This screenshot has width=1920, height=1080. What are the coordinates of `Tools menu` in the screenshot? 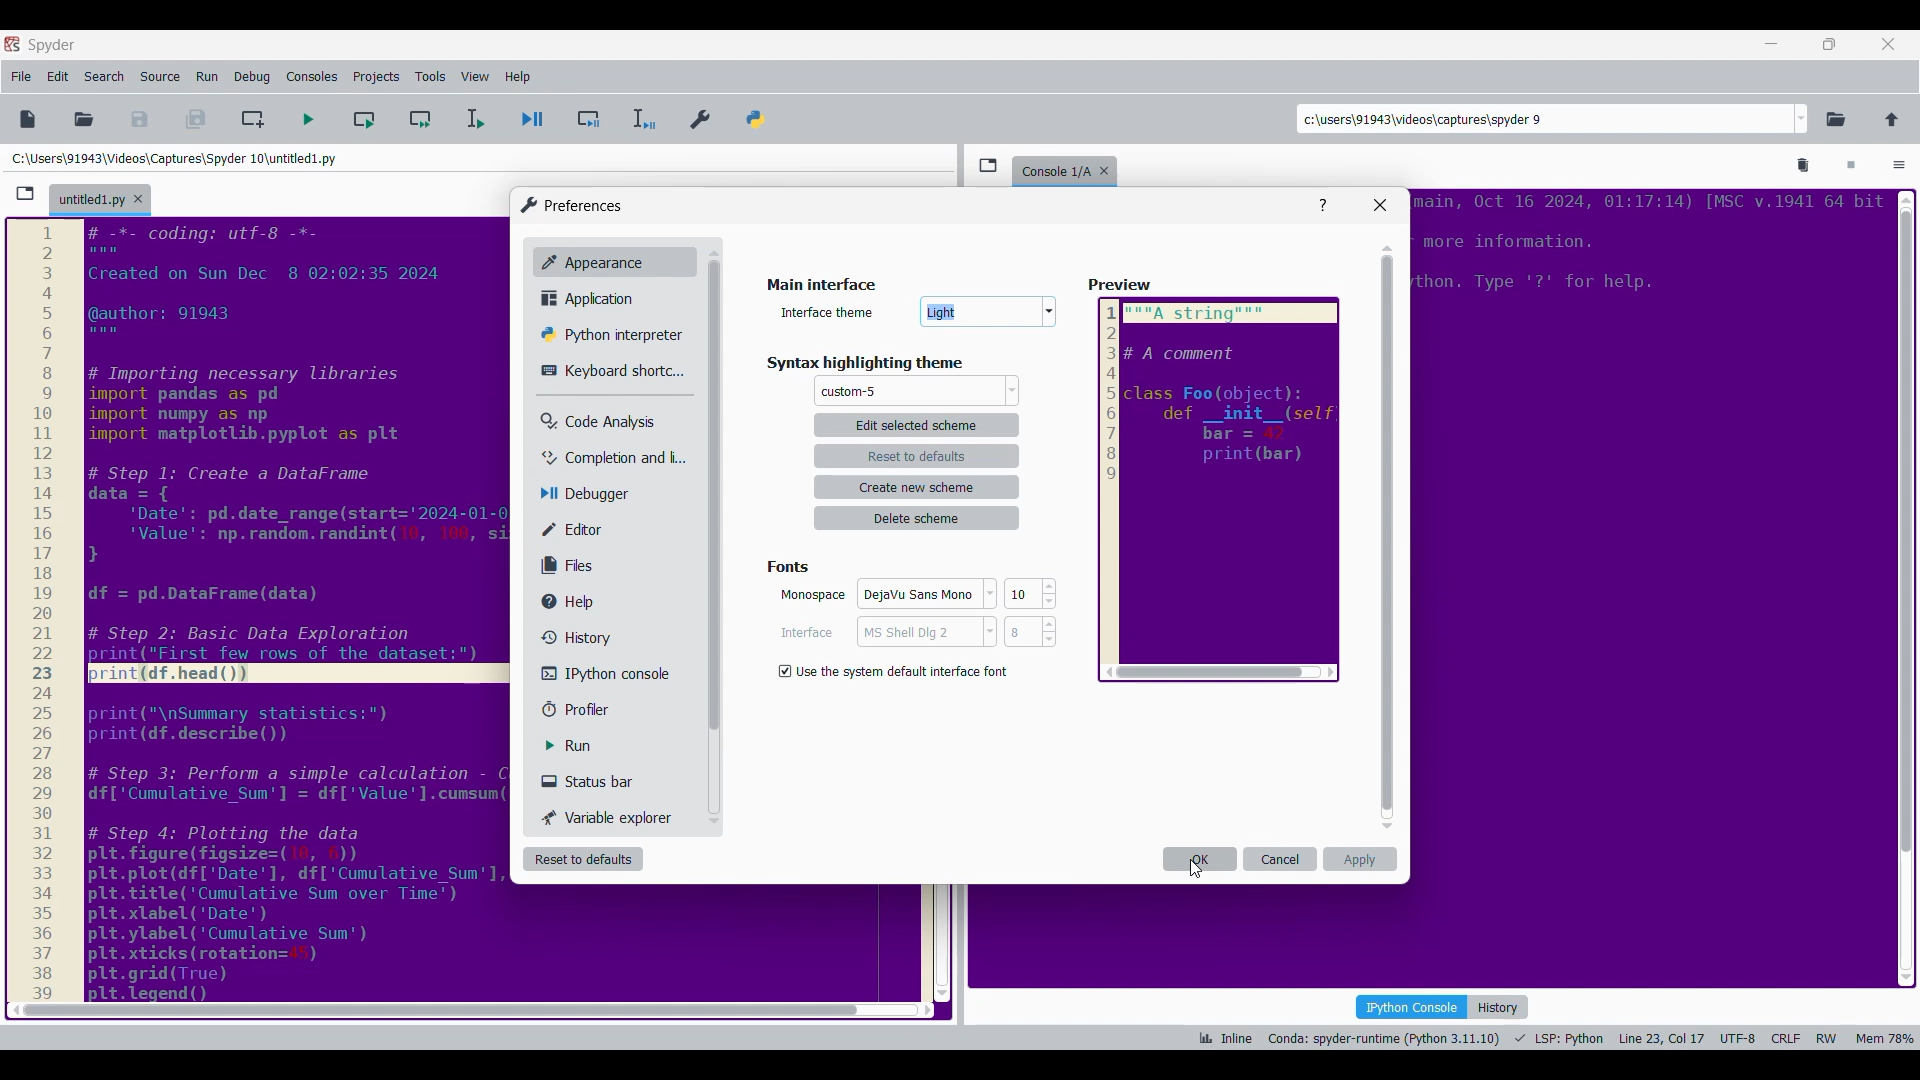 It's located at (430, 77).